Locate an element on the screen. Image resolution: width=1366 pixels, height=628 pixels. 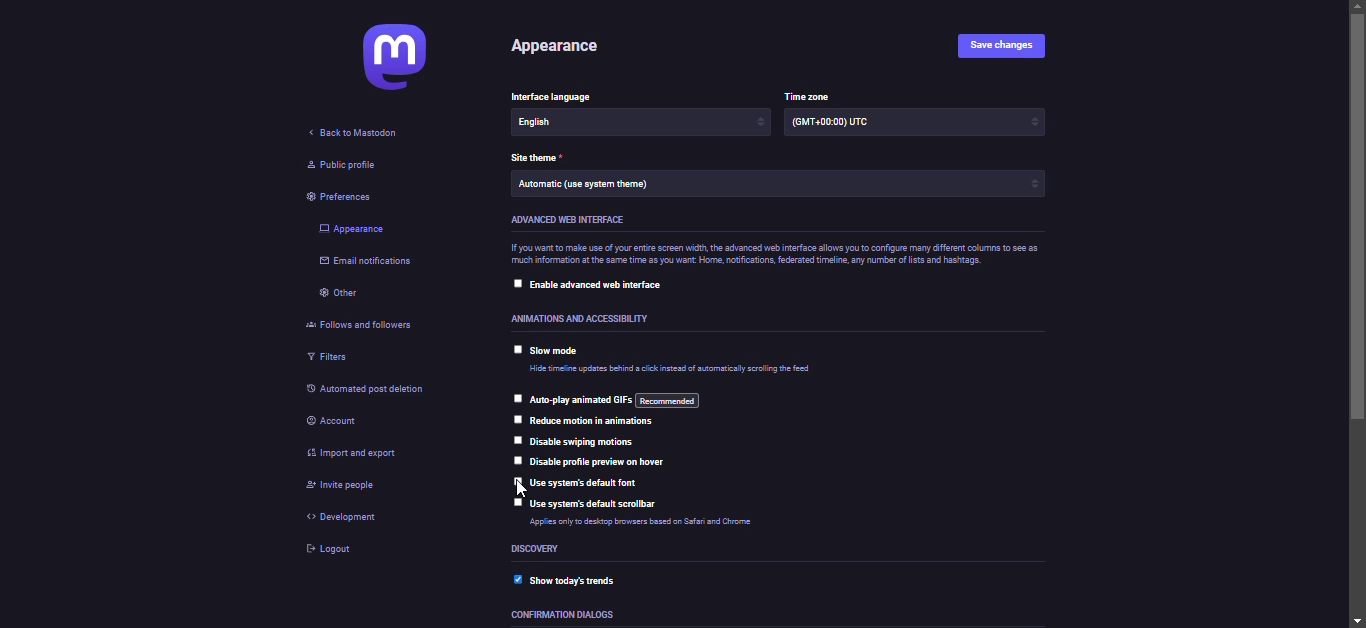
click to select is located at coordinates (516, 442).